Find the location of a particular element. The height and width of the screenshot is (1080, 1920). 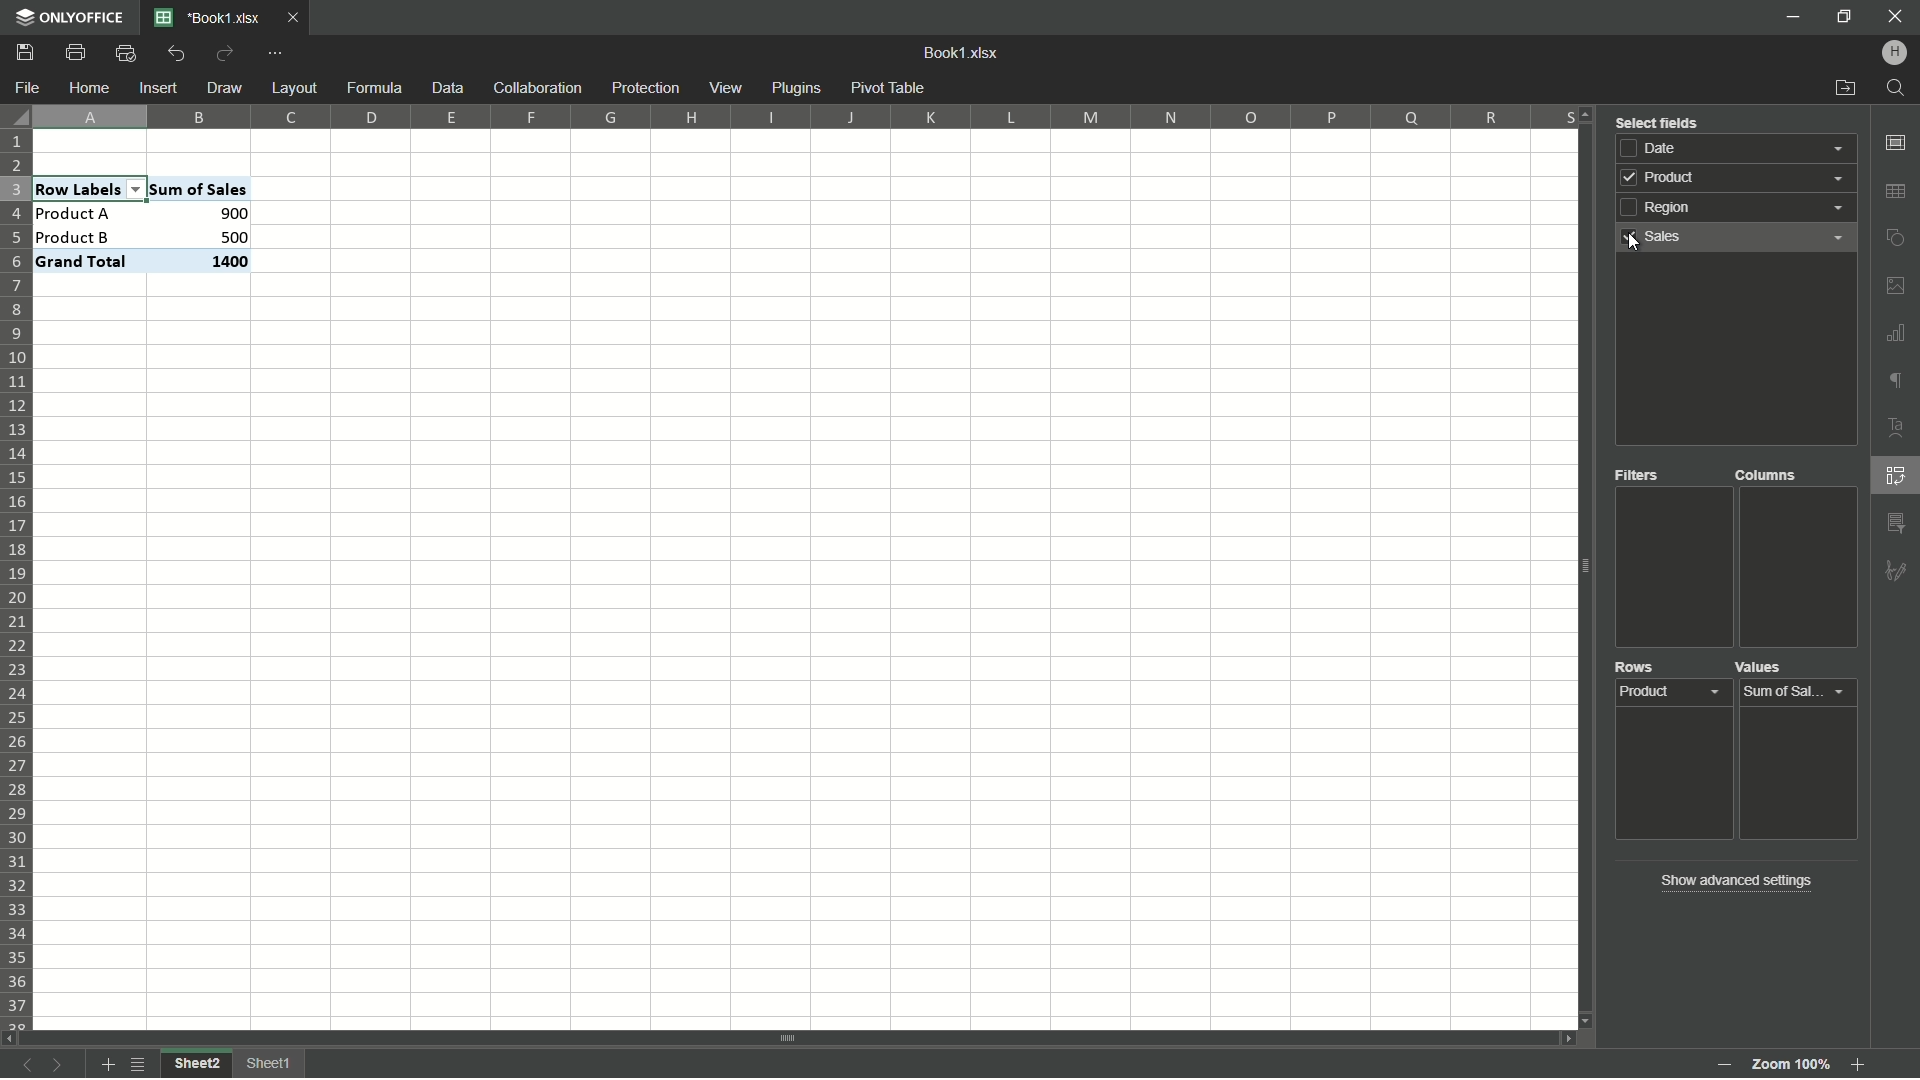

formatting is located at coordinates (1896, 569).